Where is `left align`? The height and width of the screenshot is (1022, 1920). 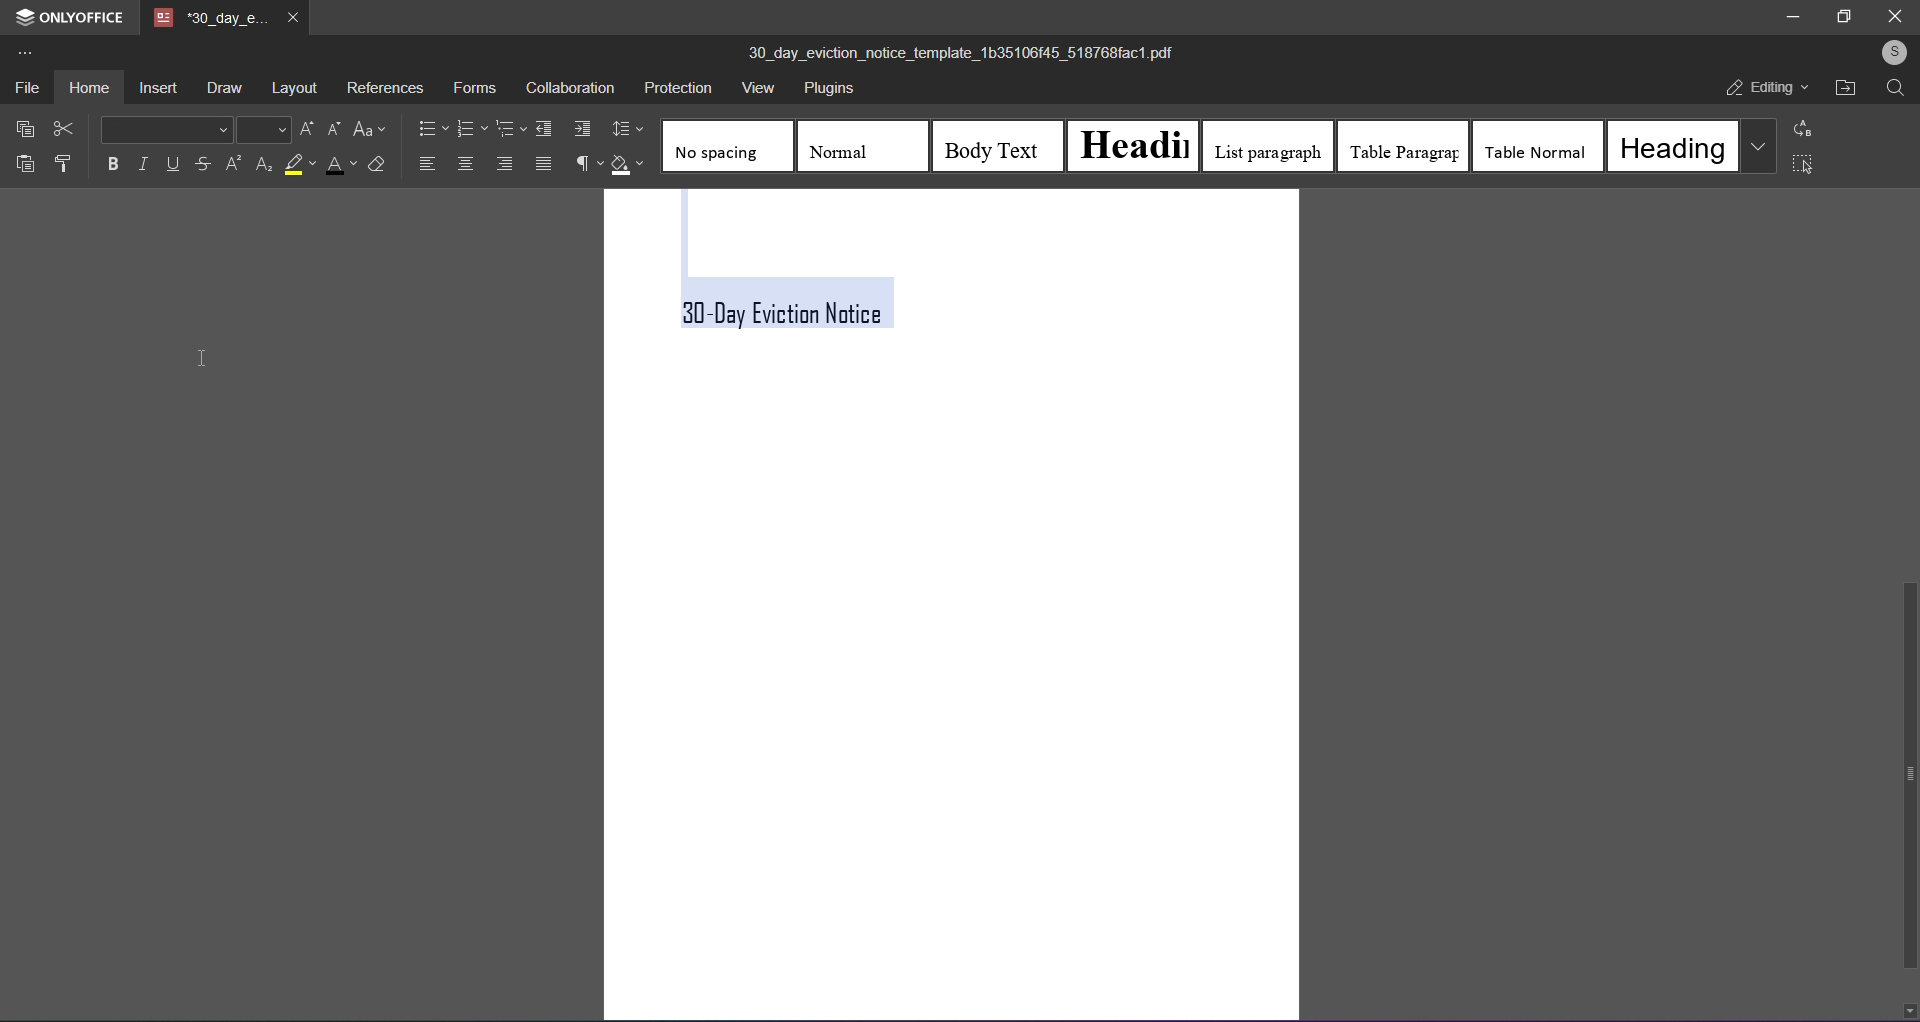
left align is located at coordinates (429, 162).